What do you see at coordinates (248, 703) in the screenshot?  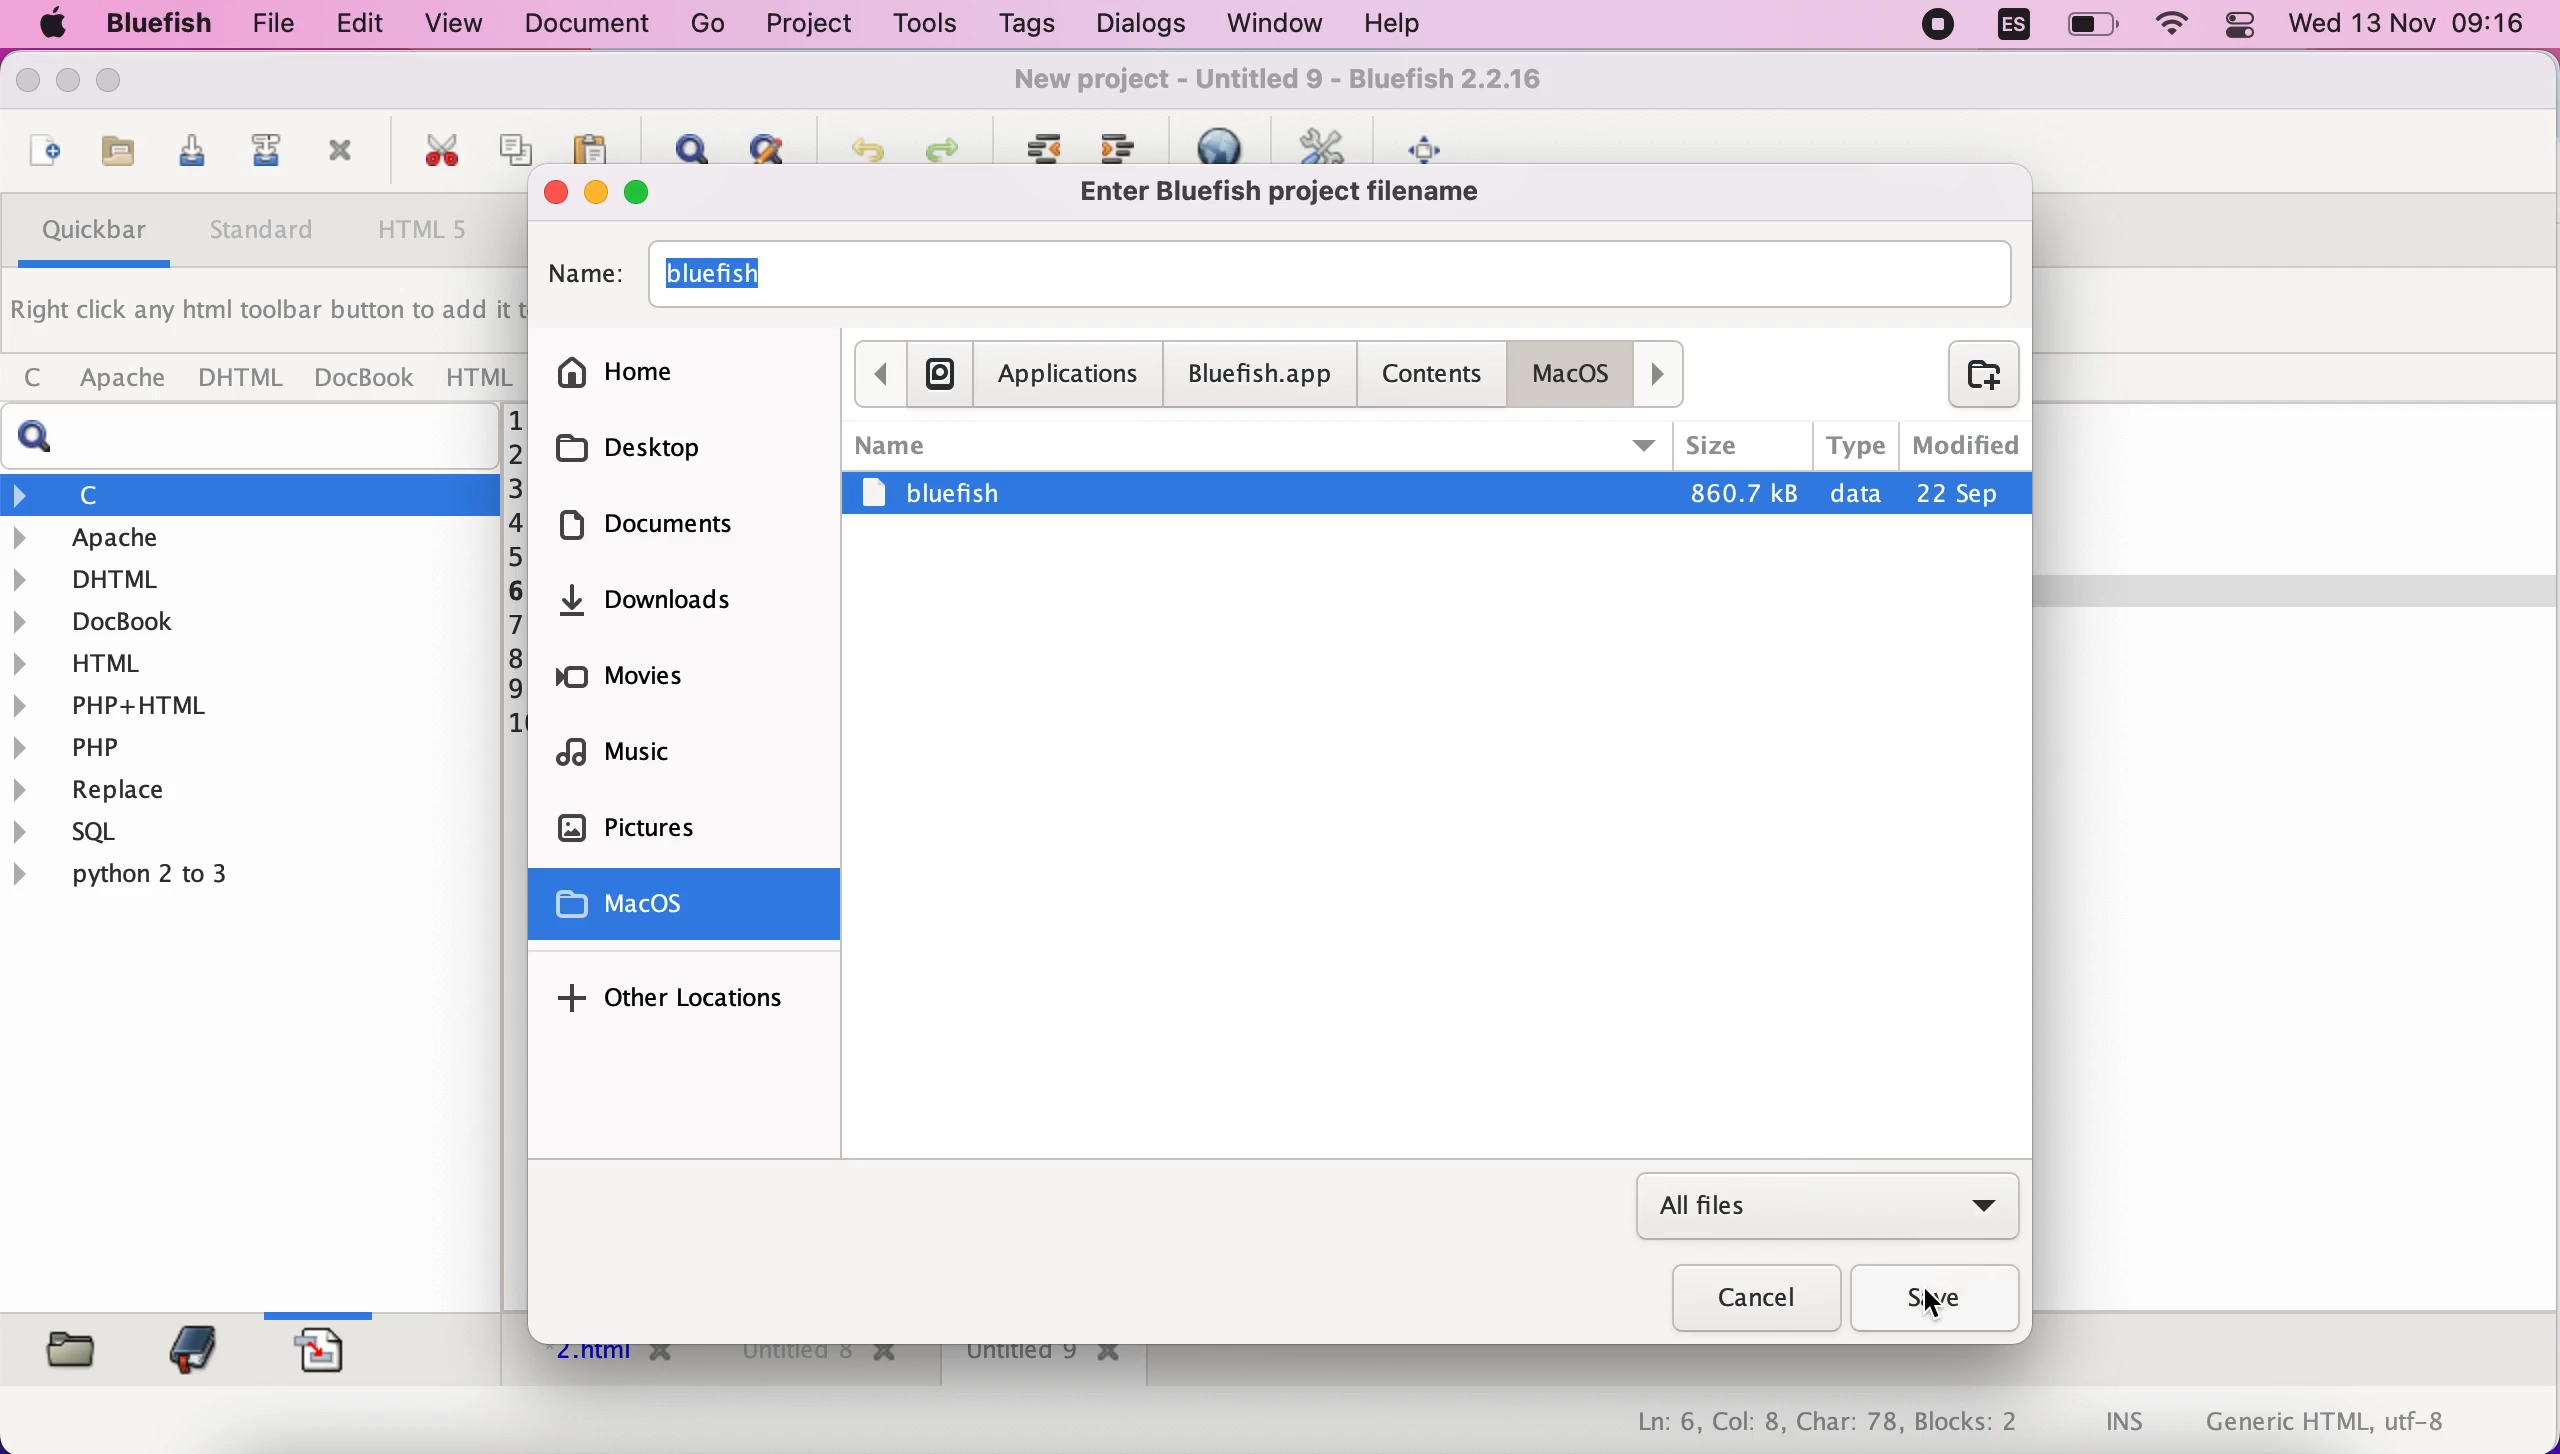 I see `php+html` at bounding box center [248, 703].